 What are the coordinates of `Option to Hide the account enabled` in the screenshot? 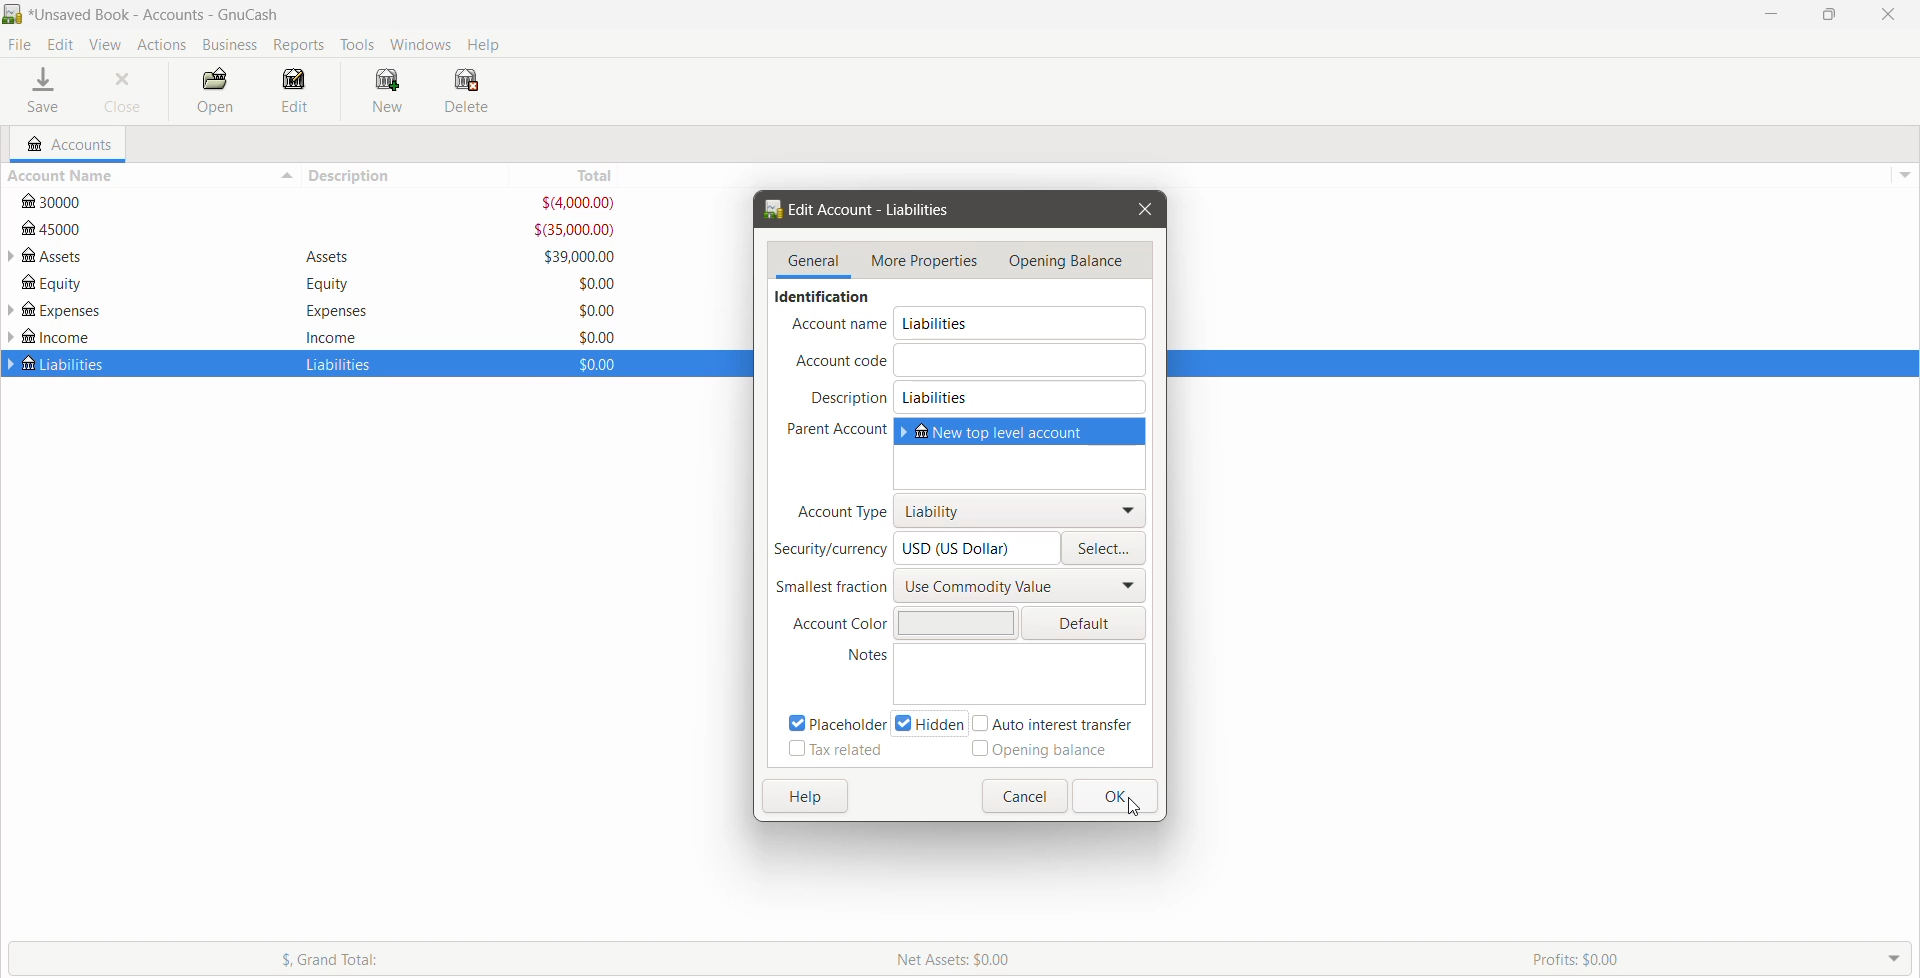 It's located at (932, 723).